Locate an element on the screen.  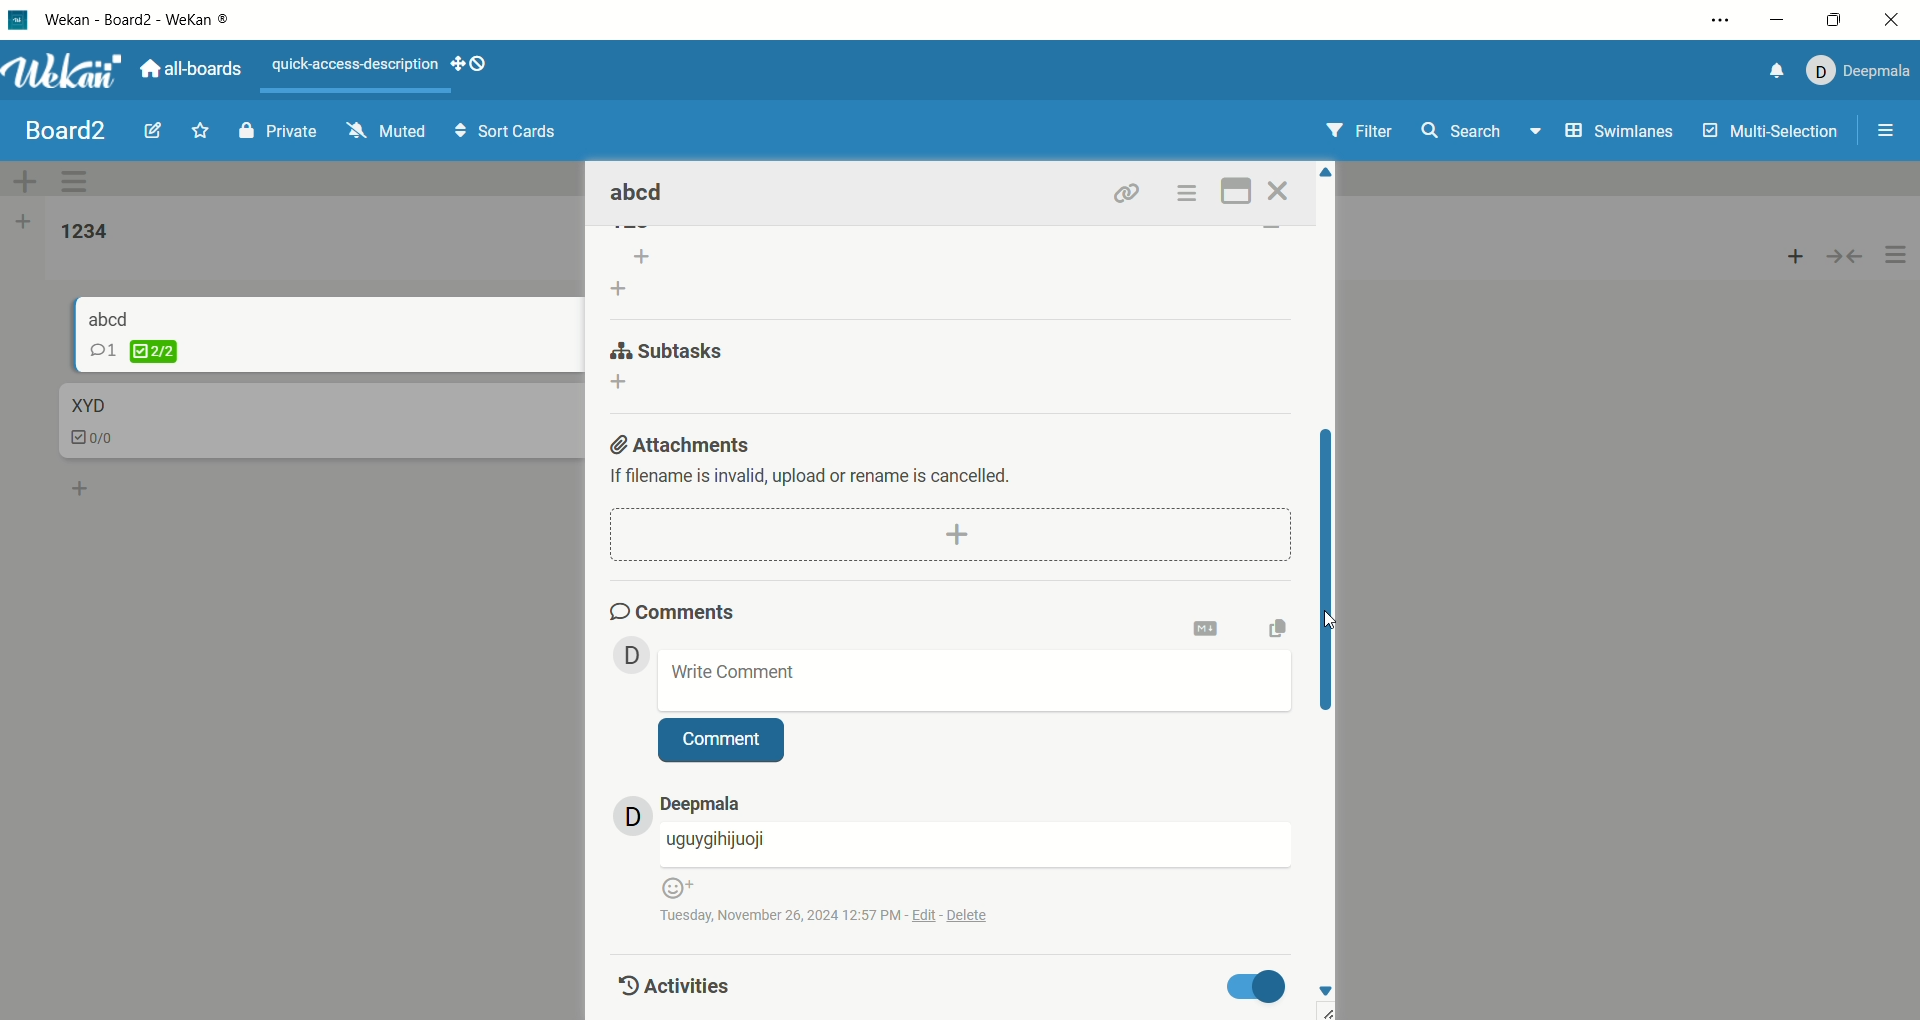
username is located at coordinates (975, 844).